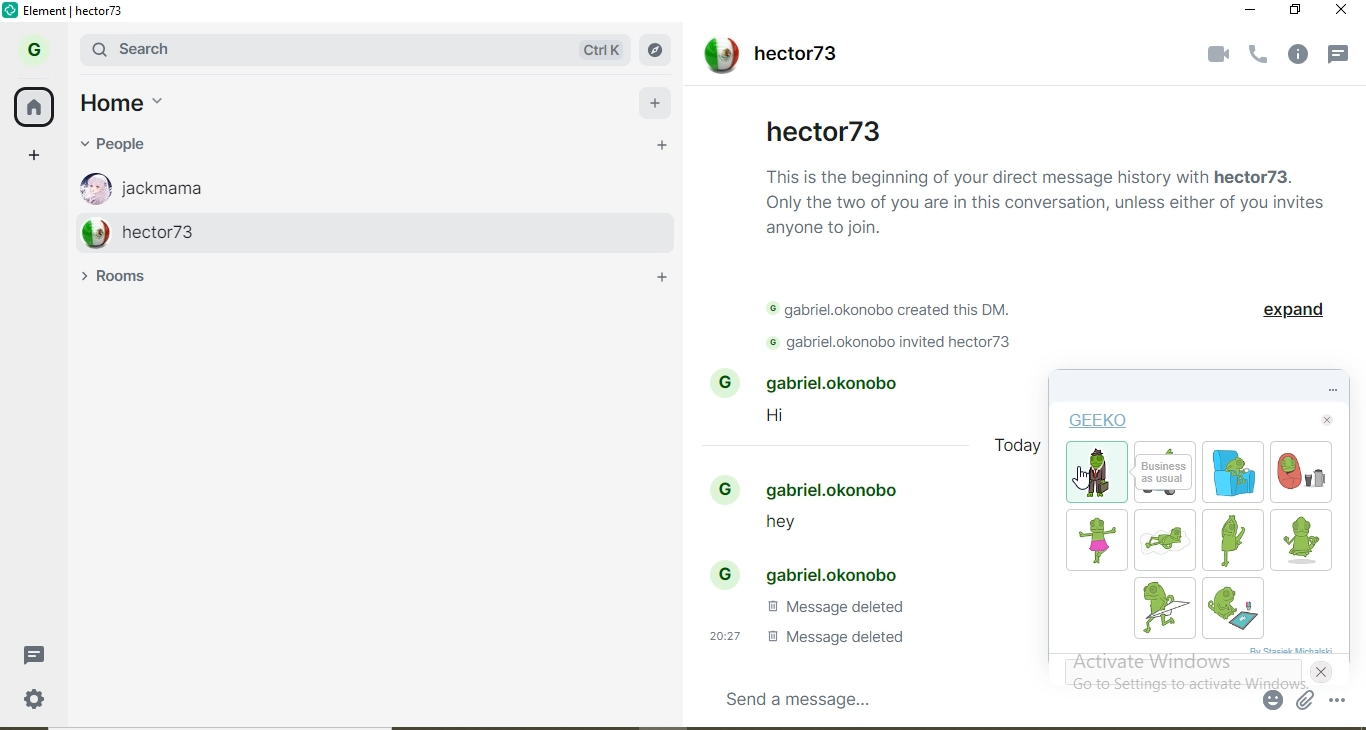 The height and width of the screenshot is (730, 1366). Describe the element at coordinates (1213, 53) in the screenshot. I see `video call` at that location.